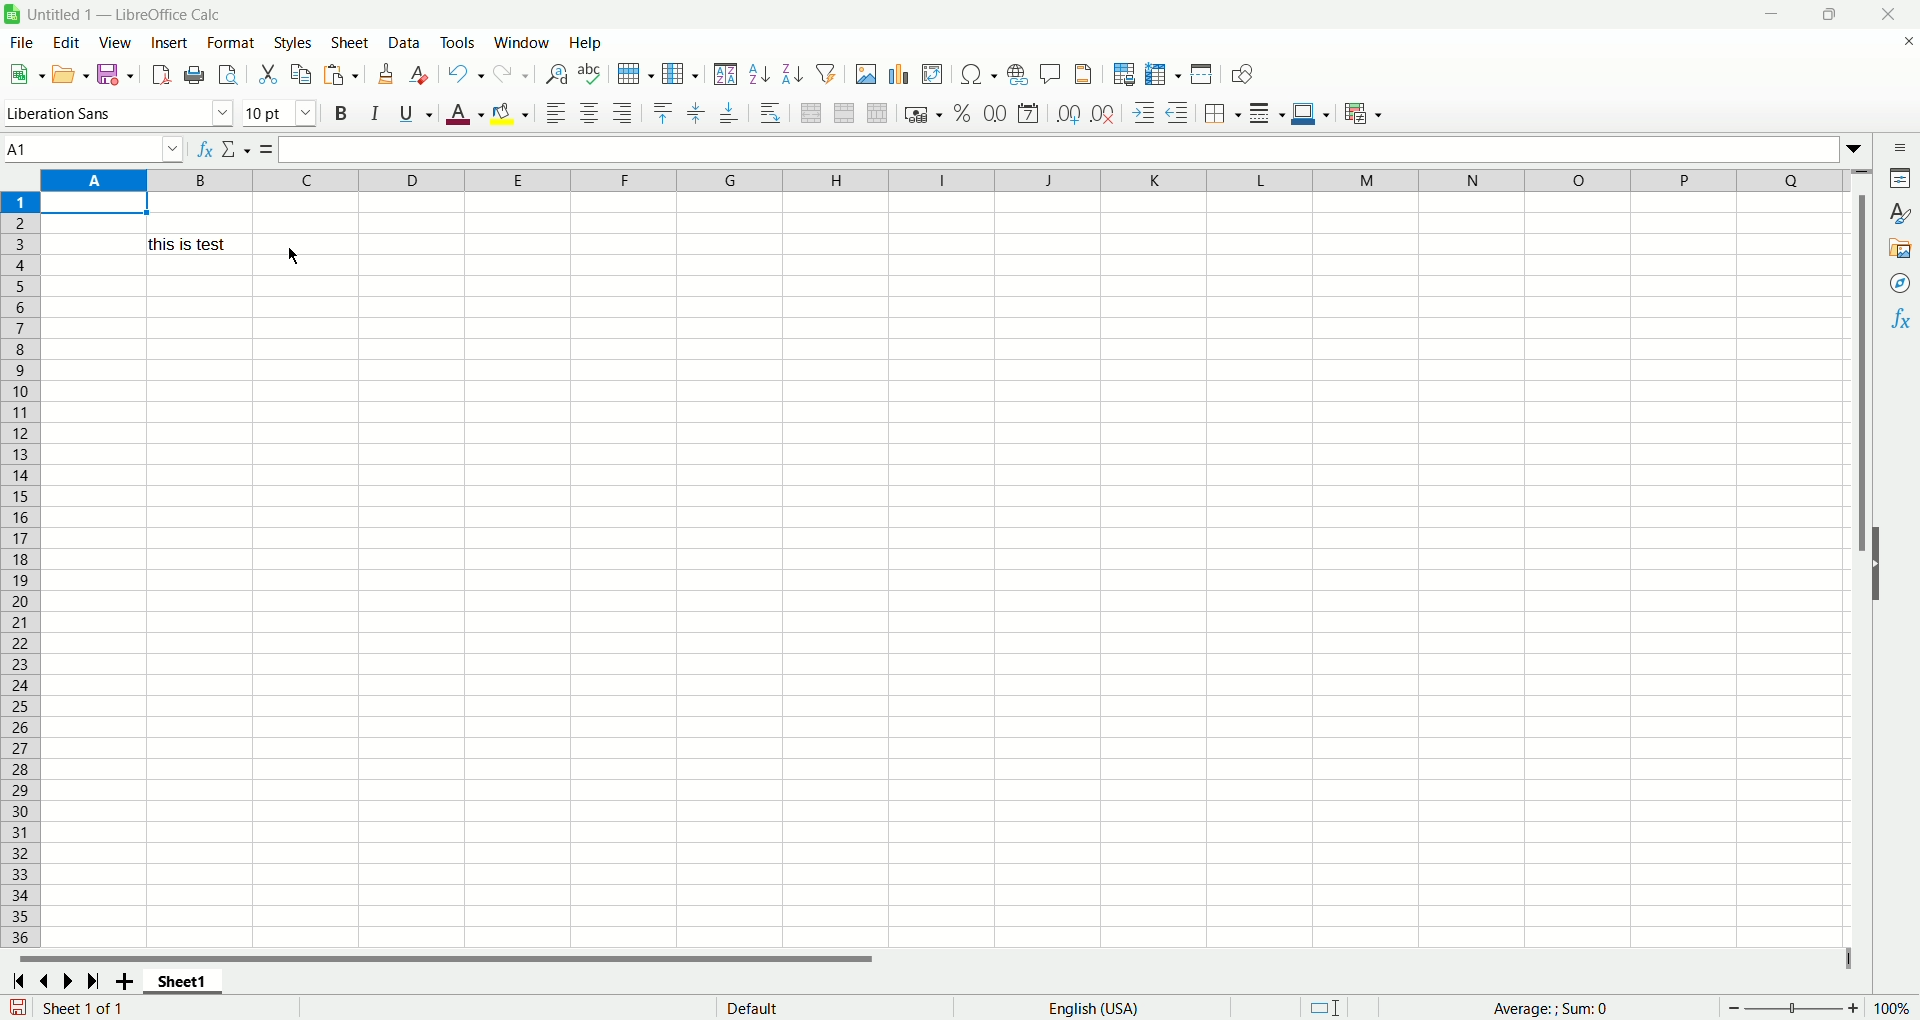 The height and width of the screenshot is (1020, 1920). What do you see at coordinates (1100, 1007) in the screenshot?
I see `English(USA)` at bounding box center [1100, 1007].